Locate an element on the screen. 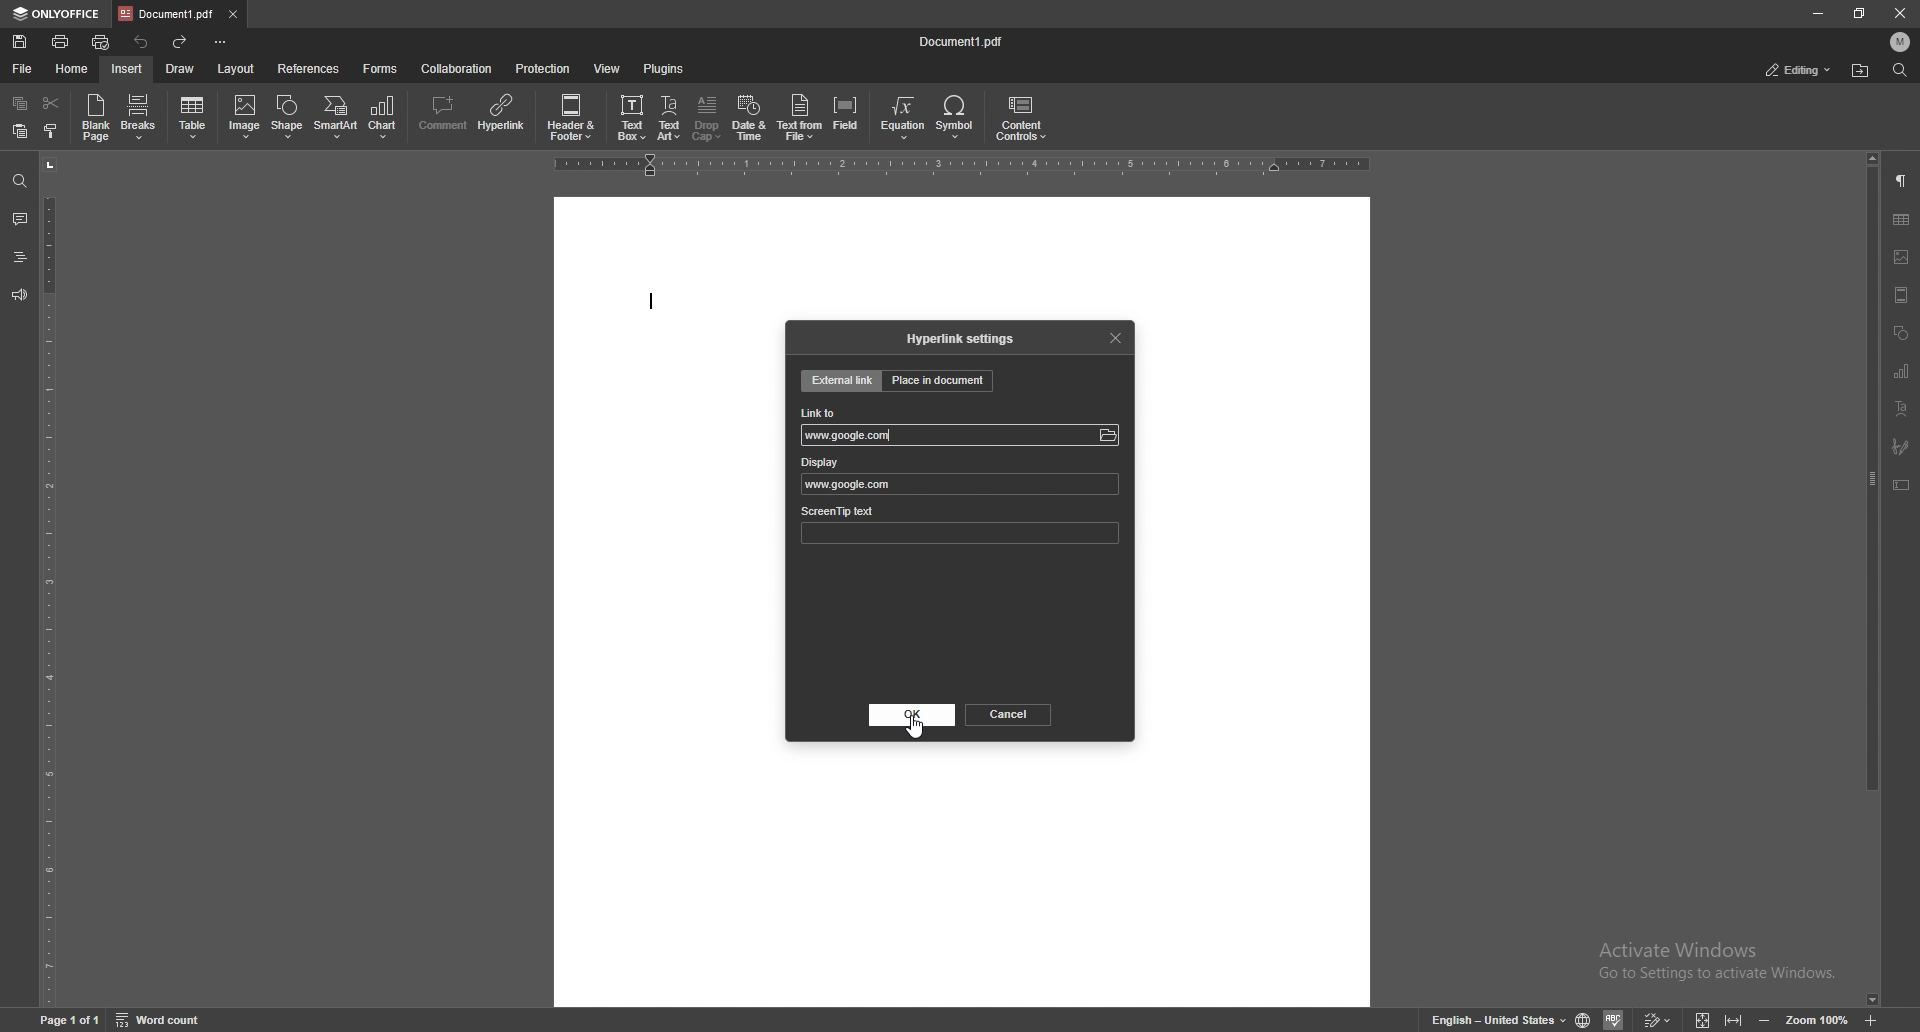 The width and height of the screenshot is (1920, 1032). close tab is located at coordinates (233, 15).